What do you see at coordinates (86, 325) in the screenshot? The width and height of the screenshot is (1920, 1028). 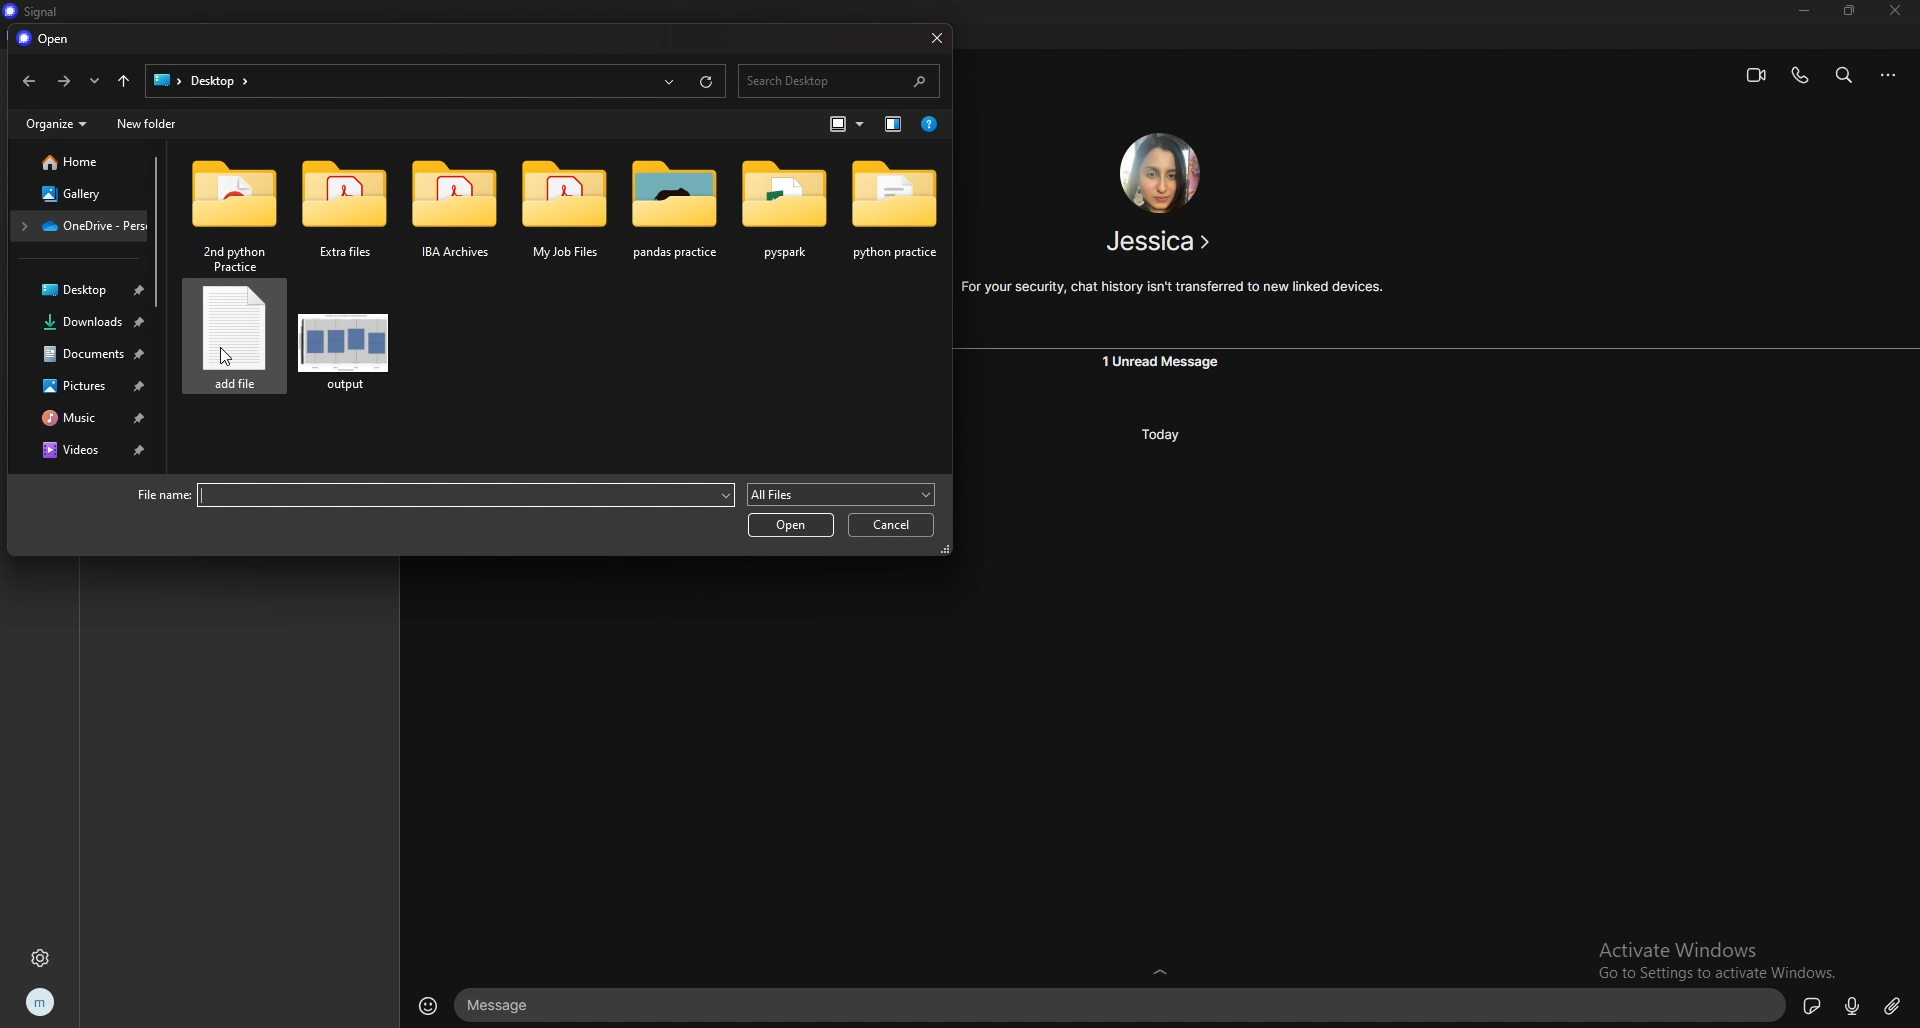 I see `downloads` at bounding box center [86, 325].